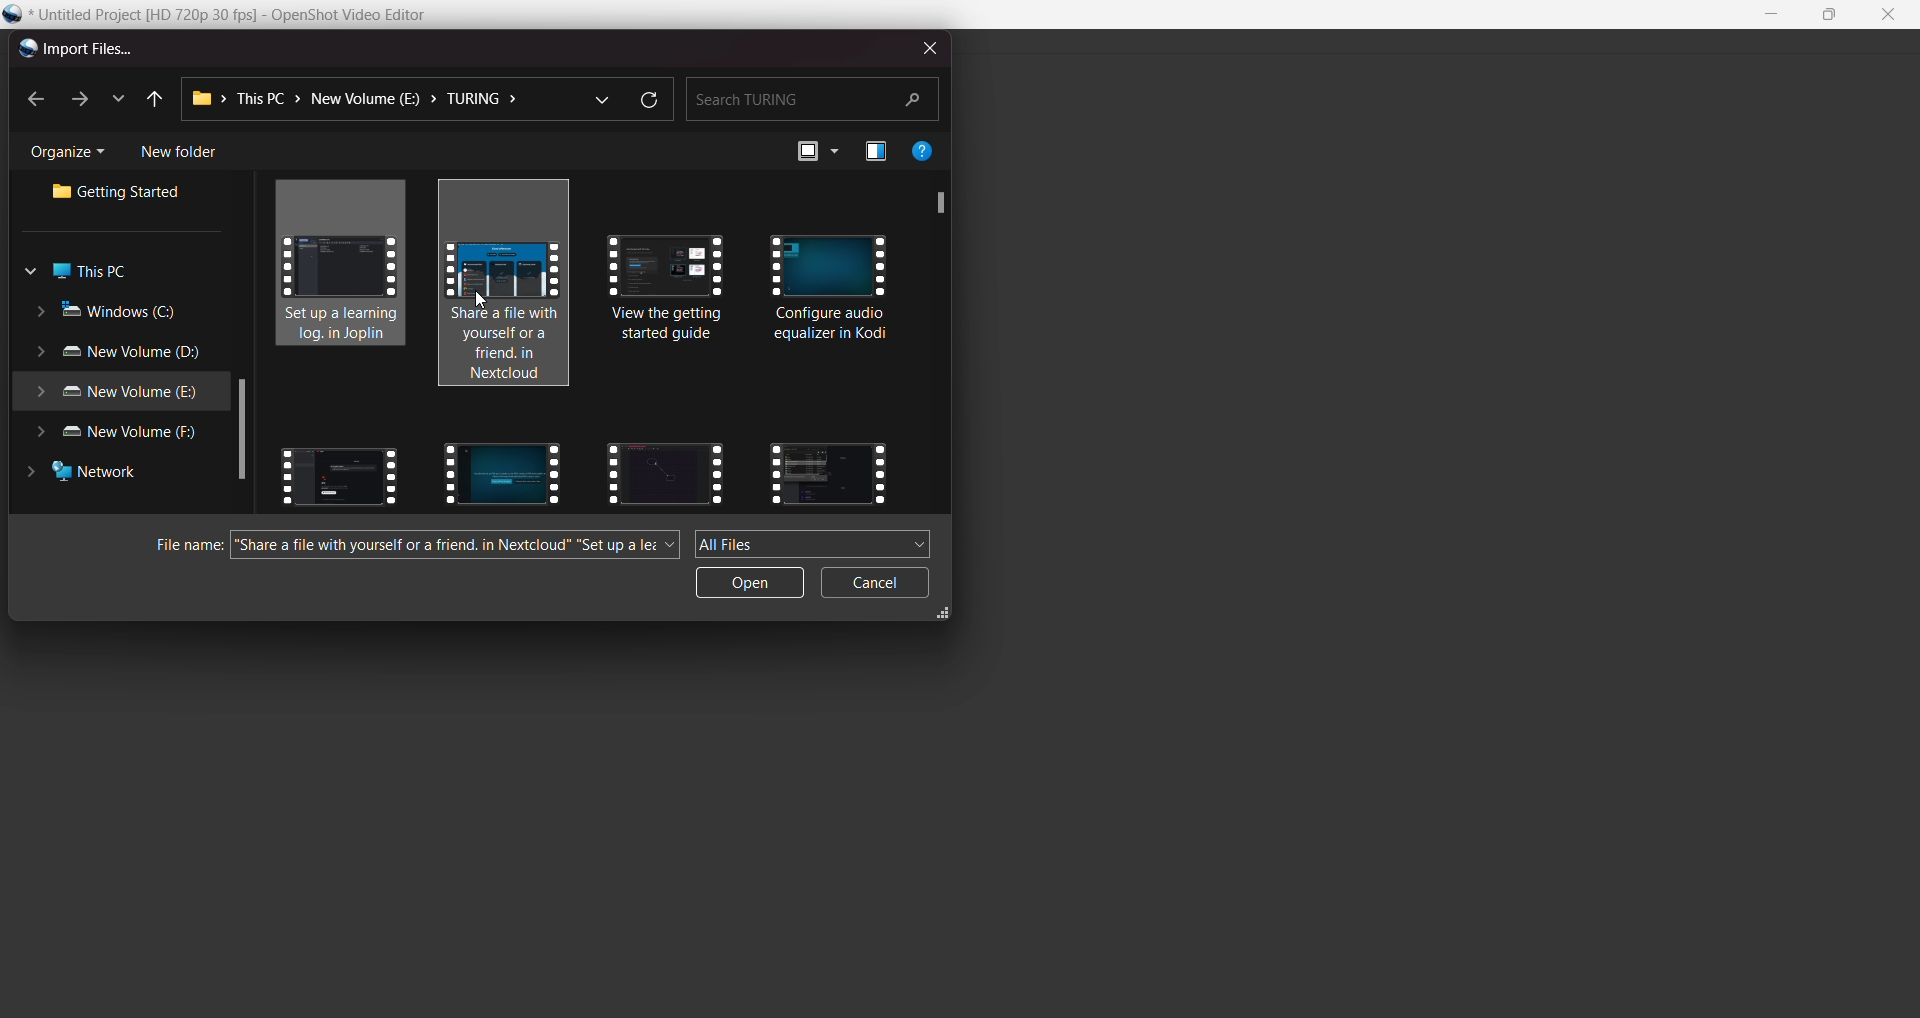 This screenshot has height=1018, width=1920. What do you see at coordinates (935, 202) in the screenshot?
I see `scroll bar` at bounding box center [935, 202].